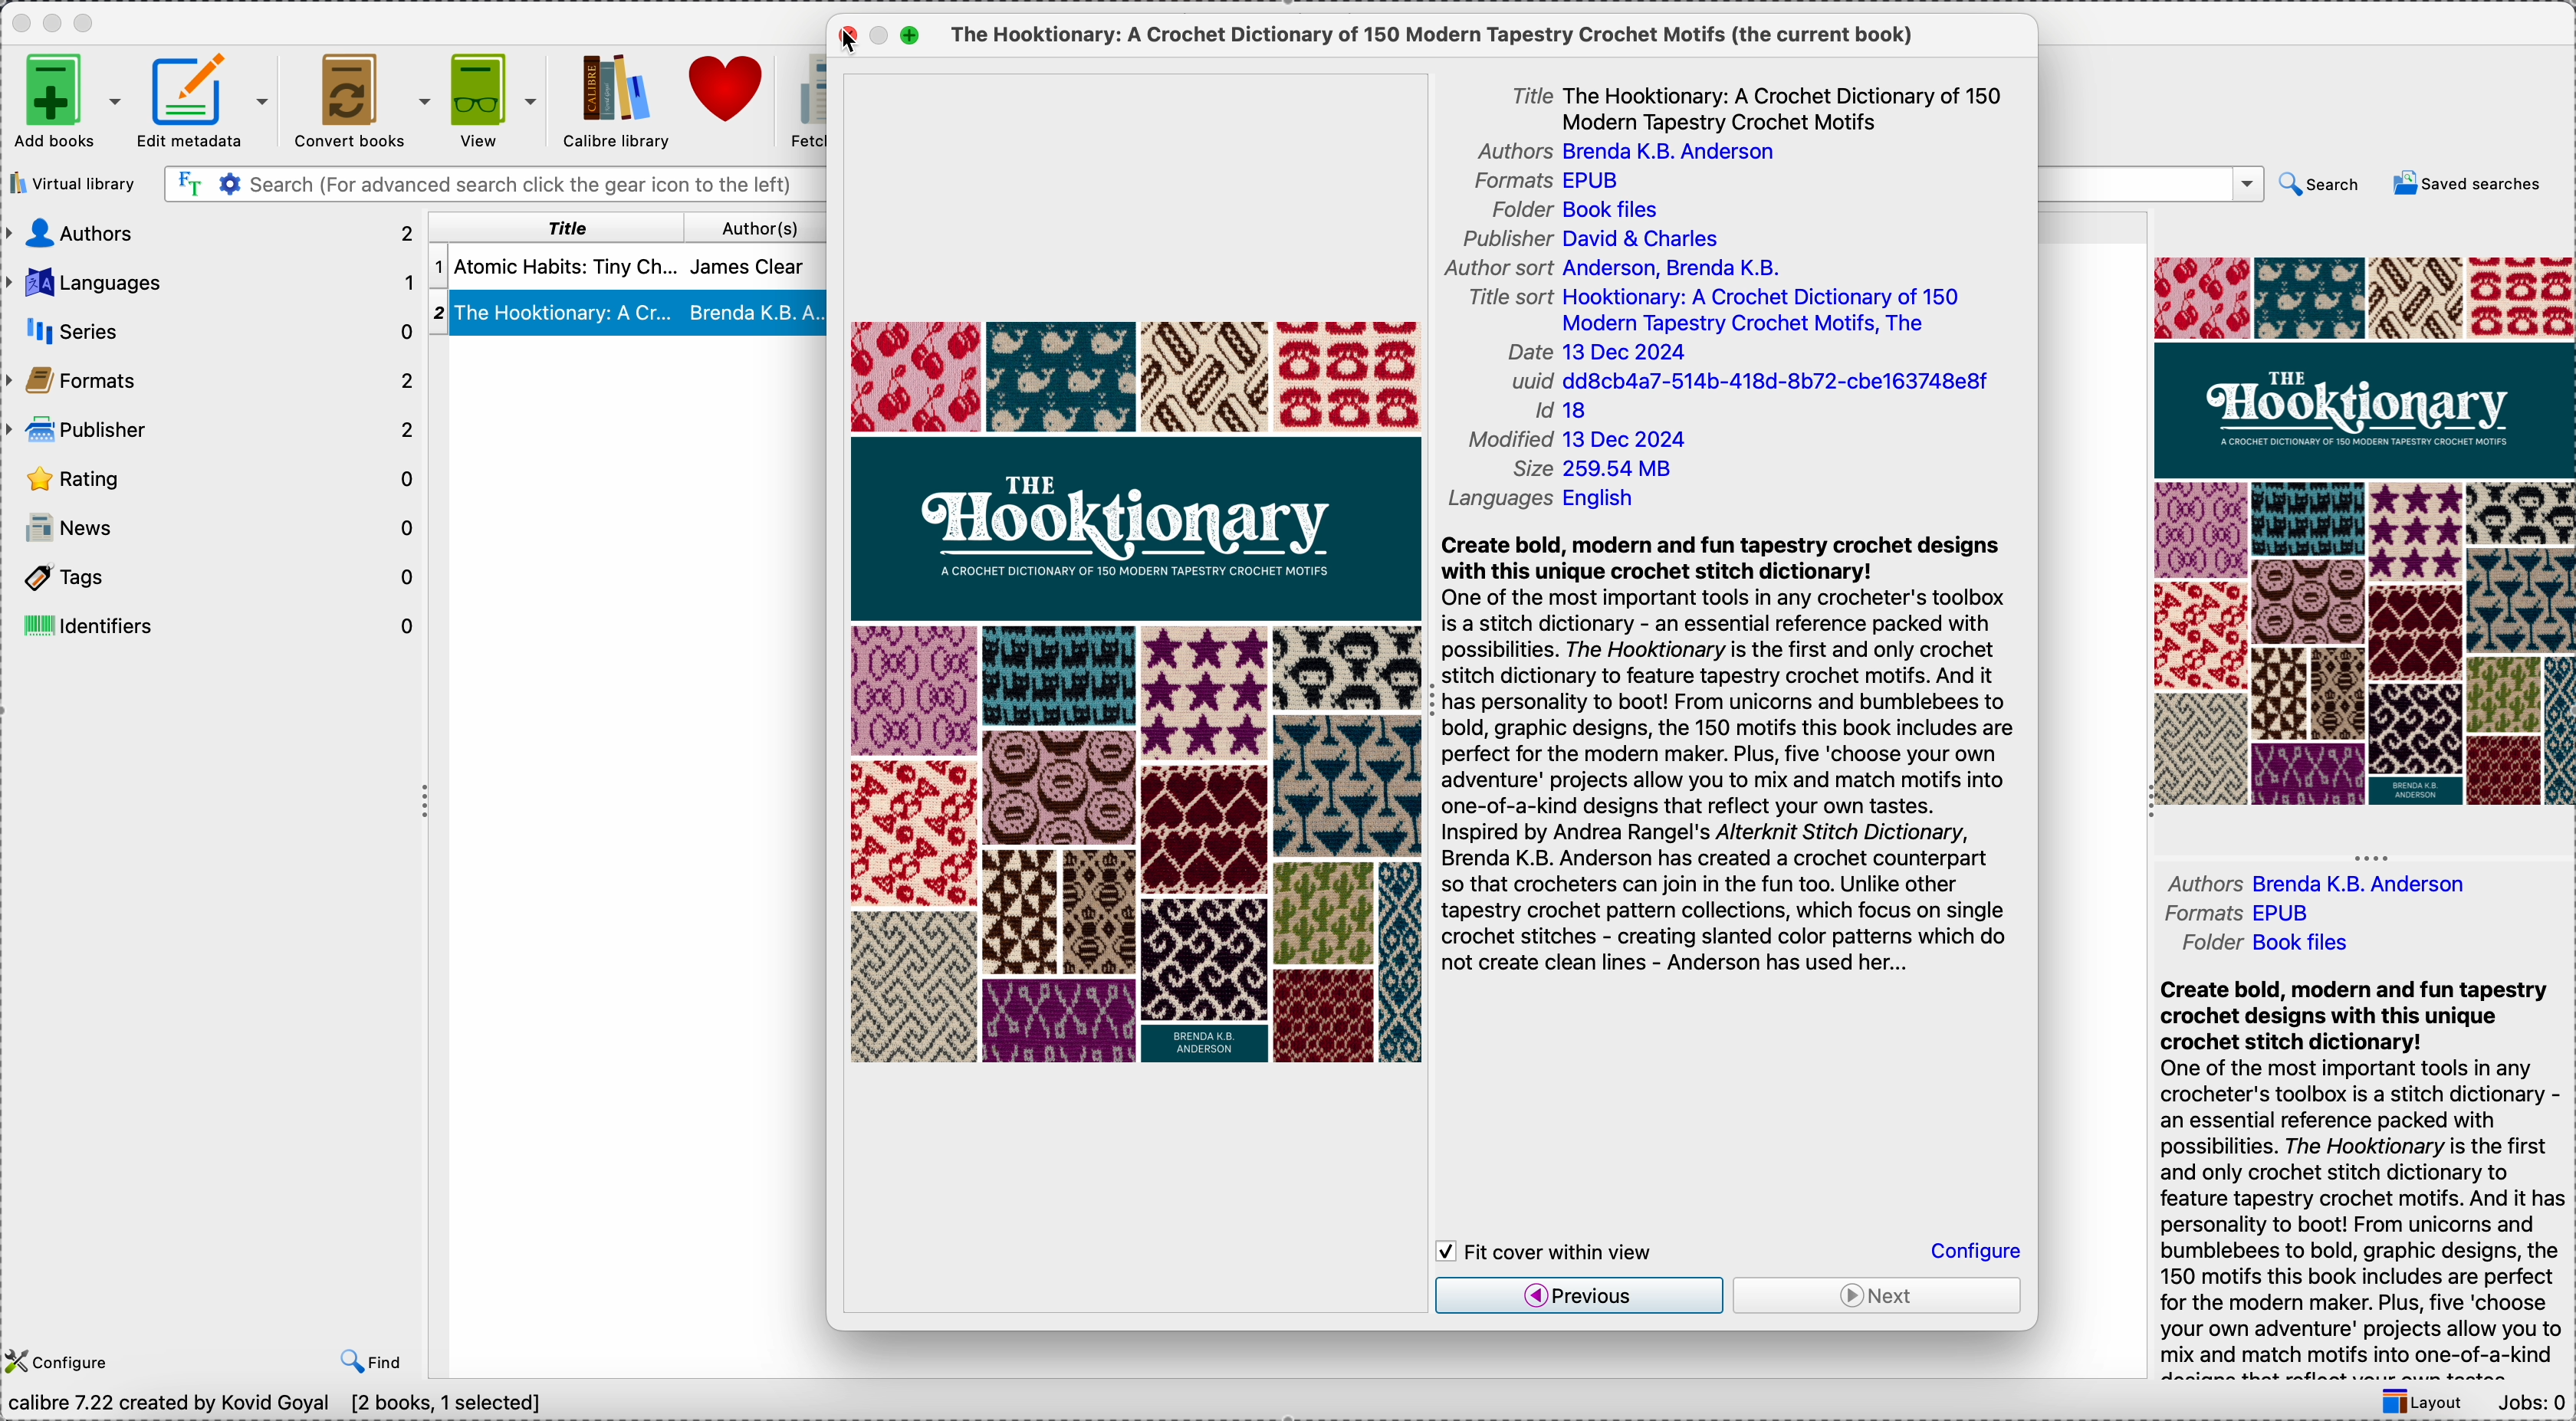 The image size is (2576, 1421). Describe the element at coordinates (212, 101) in the screenshot. I see `edit metadata` at that location.